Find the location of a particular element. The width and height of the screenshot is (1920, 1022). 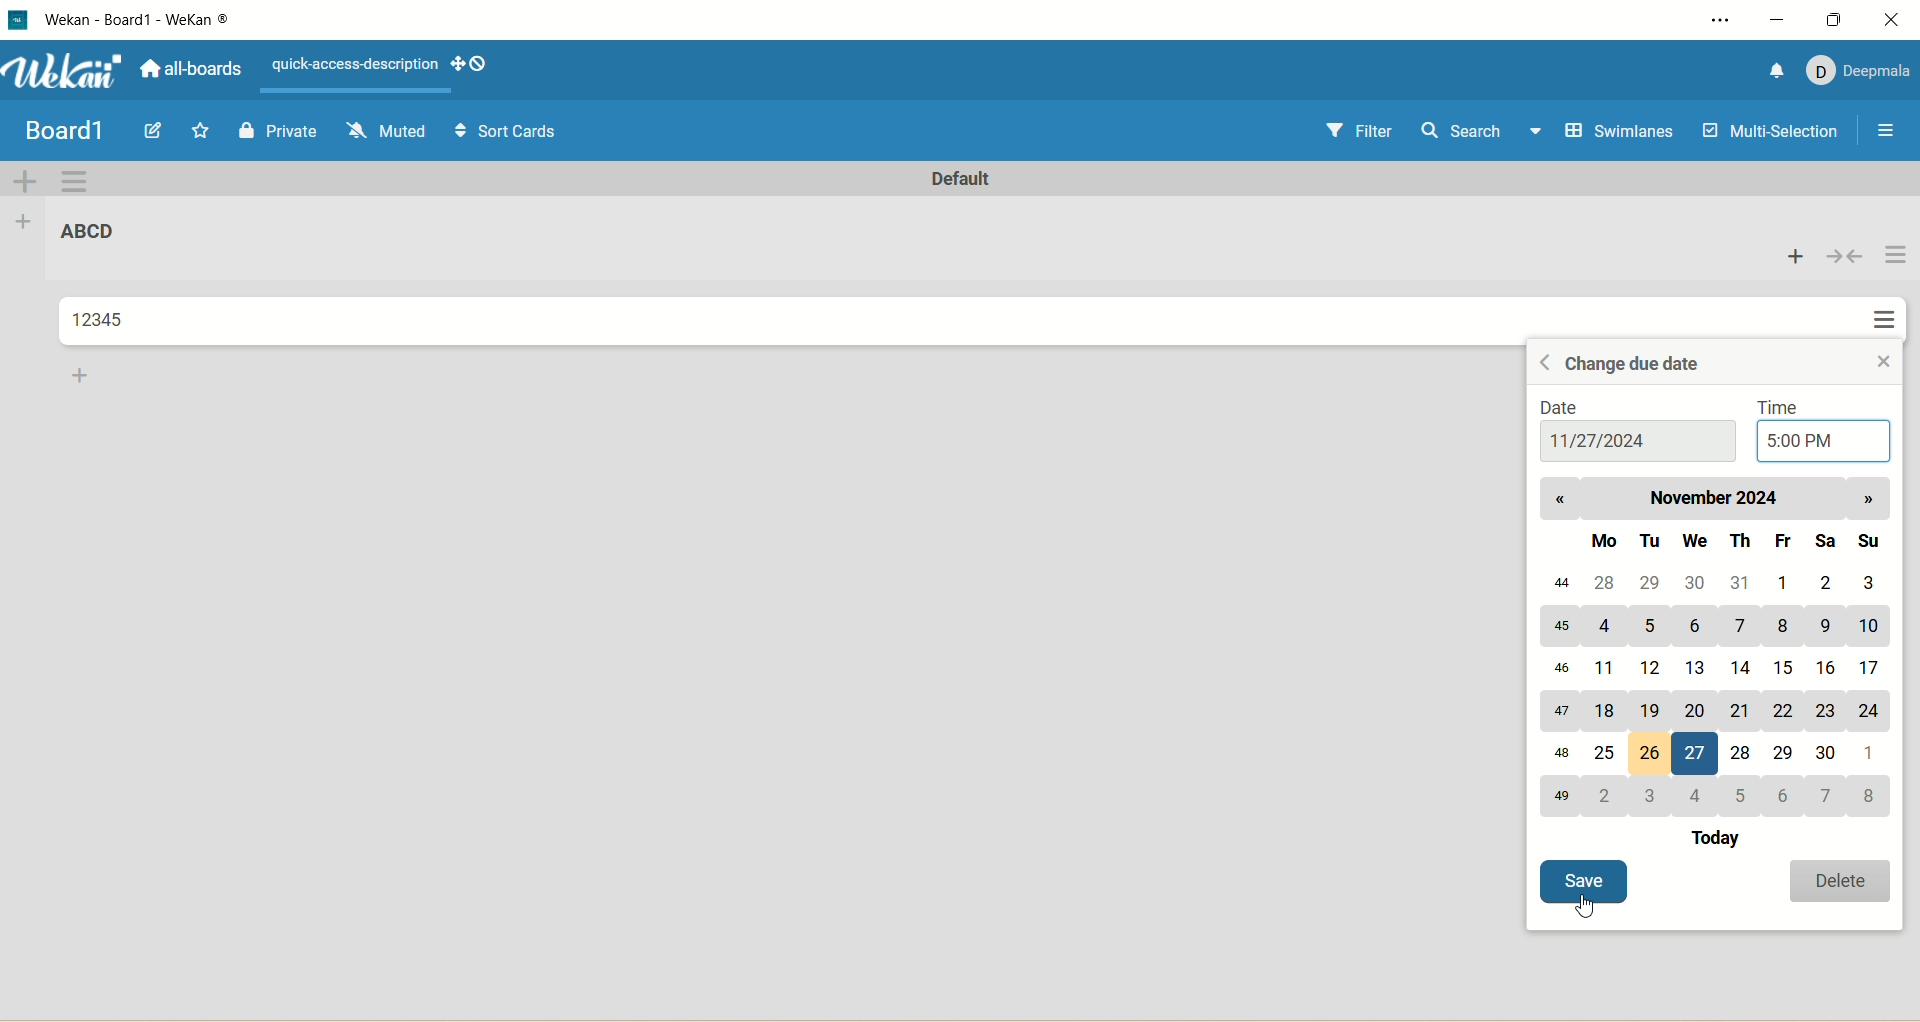

text is located at coordinates (355, 65).